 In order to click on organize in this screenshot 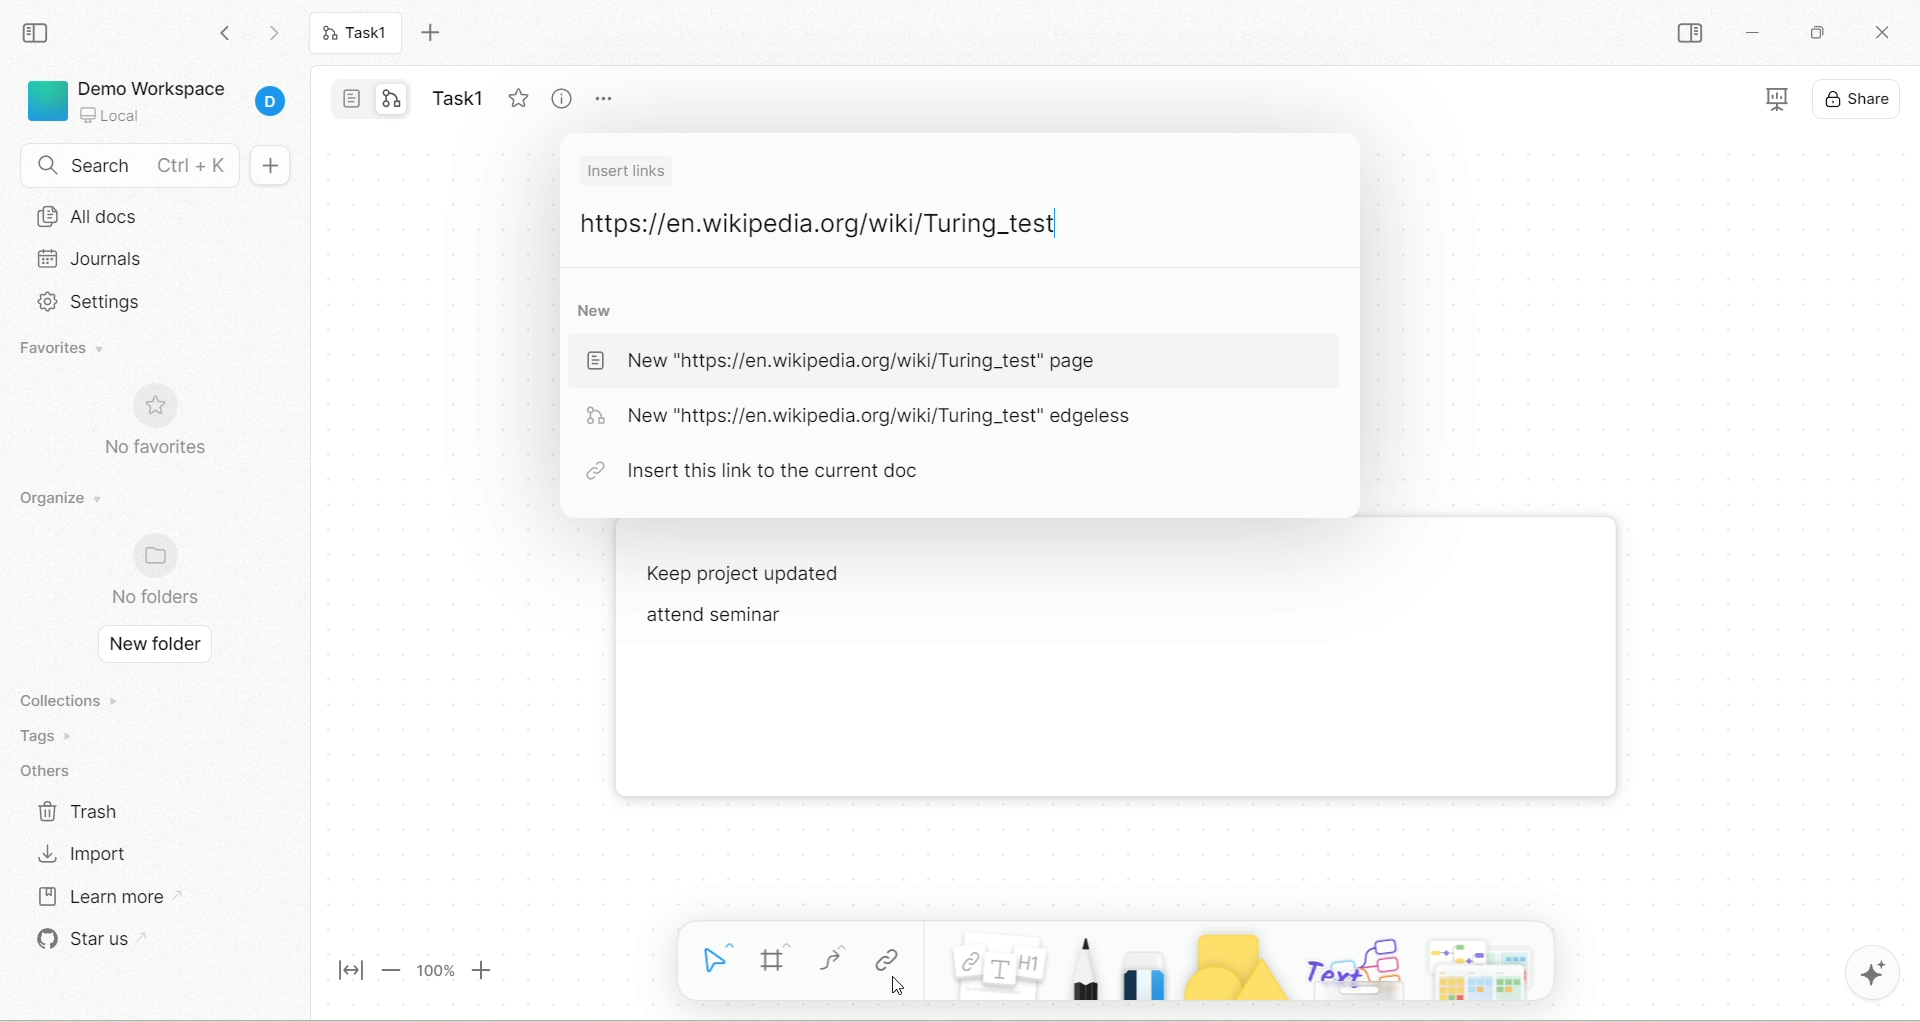, I will do `click(69, 497)`.